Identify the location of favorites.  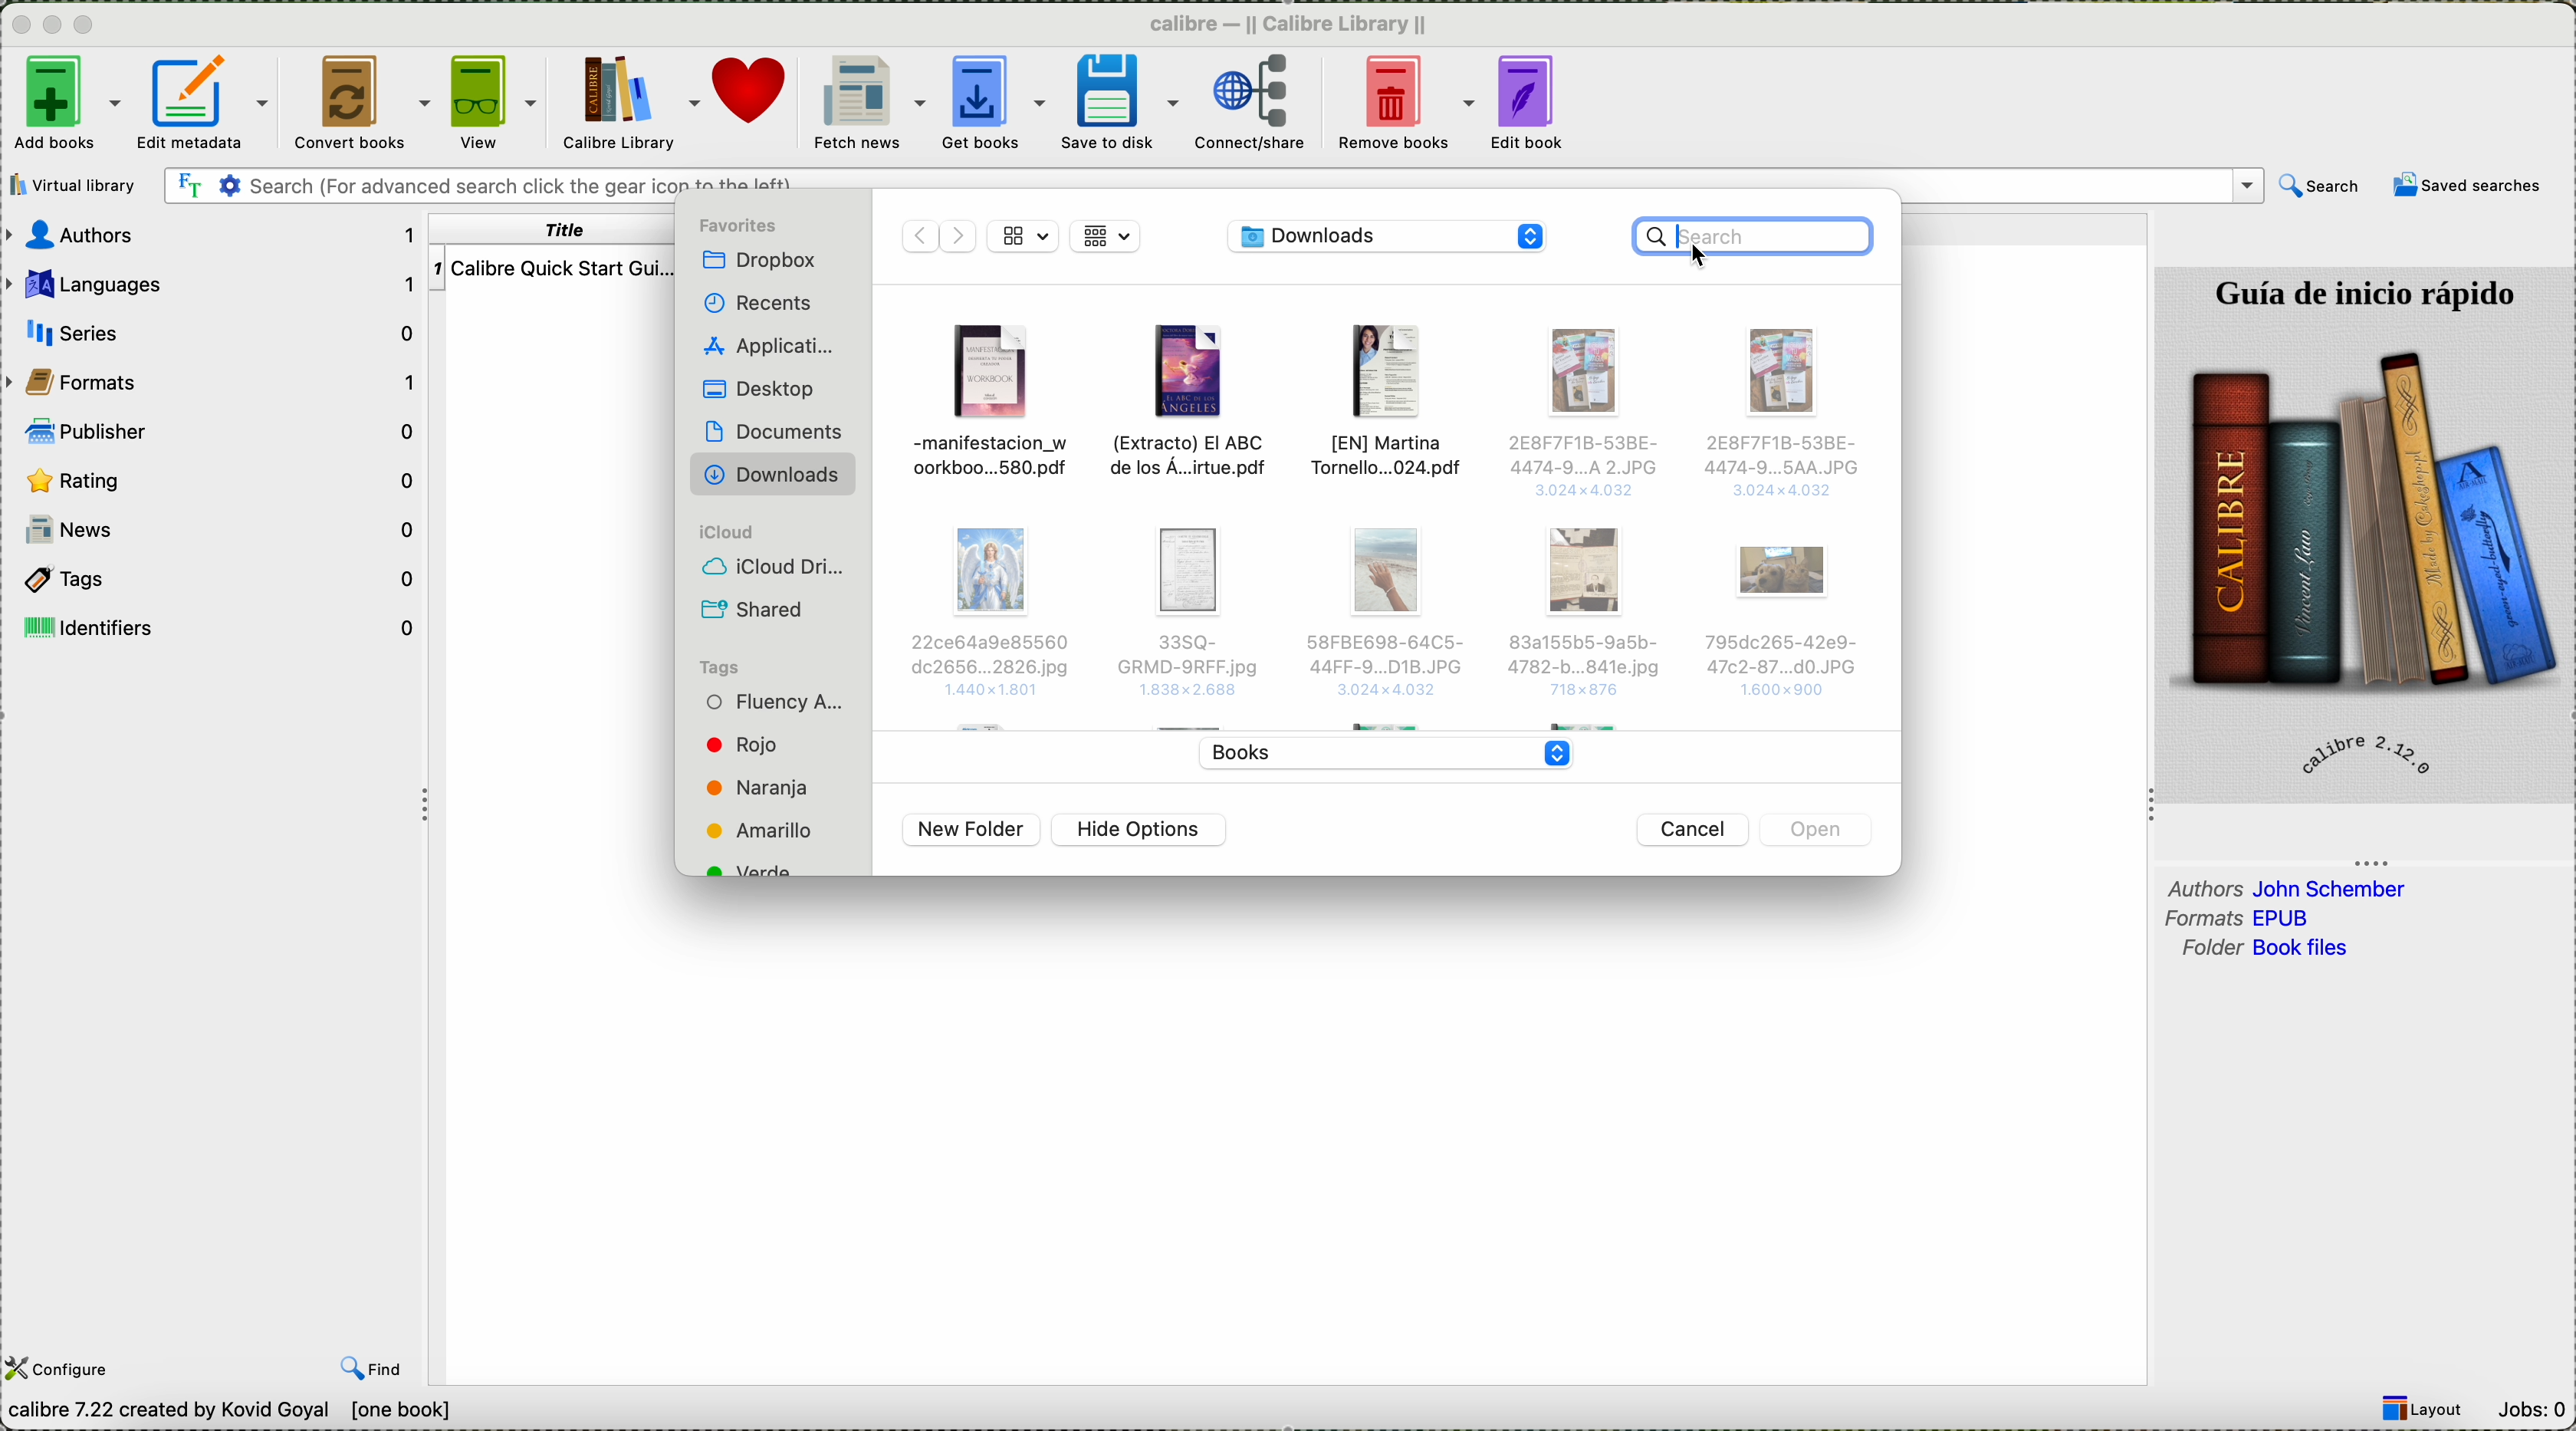
(744, 226).